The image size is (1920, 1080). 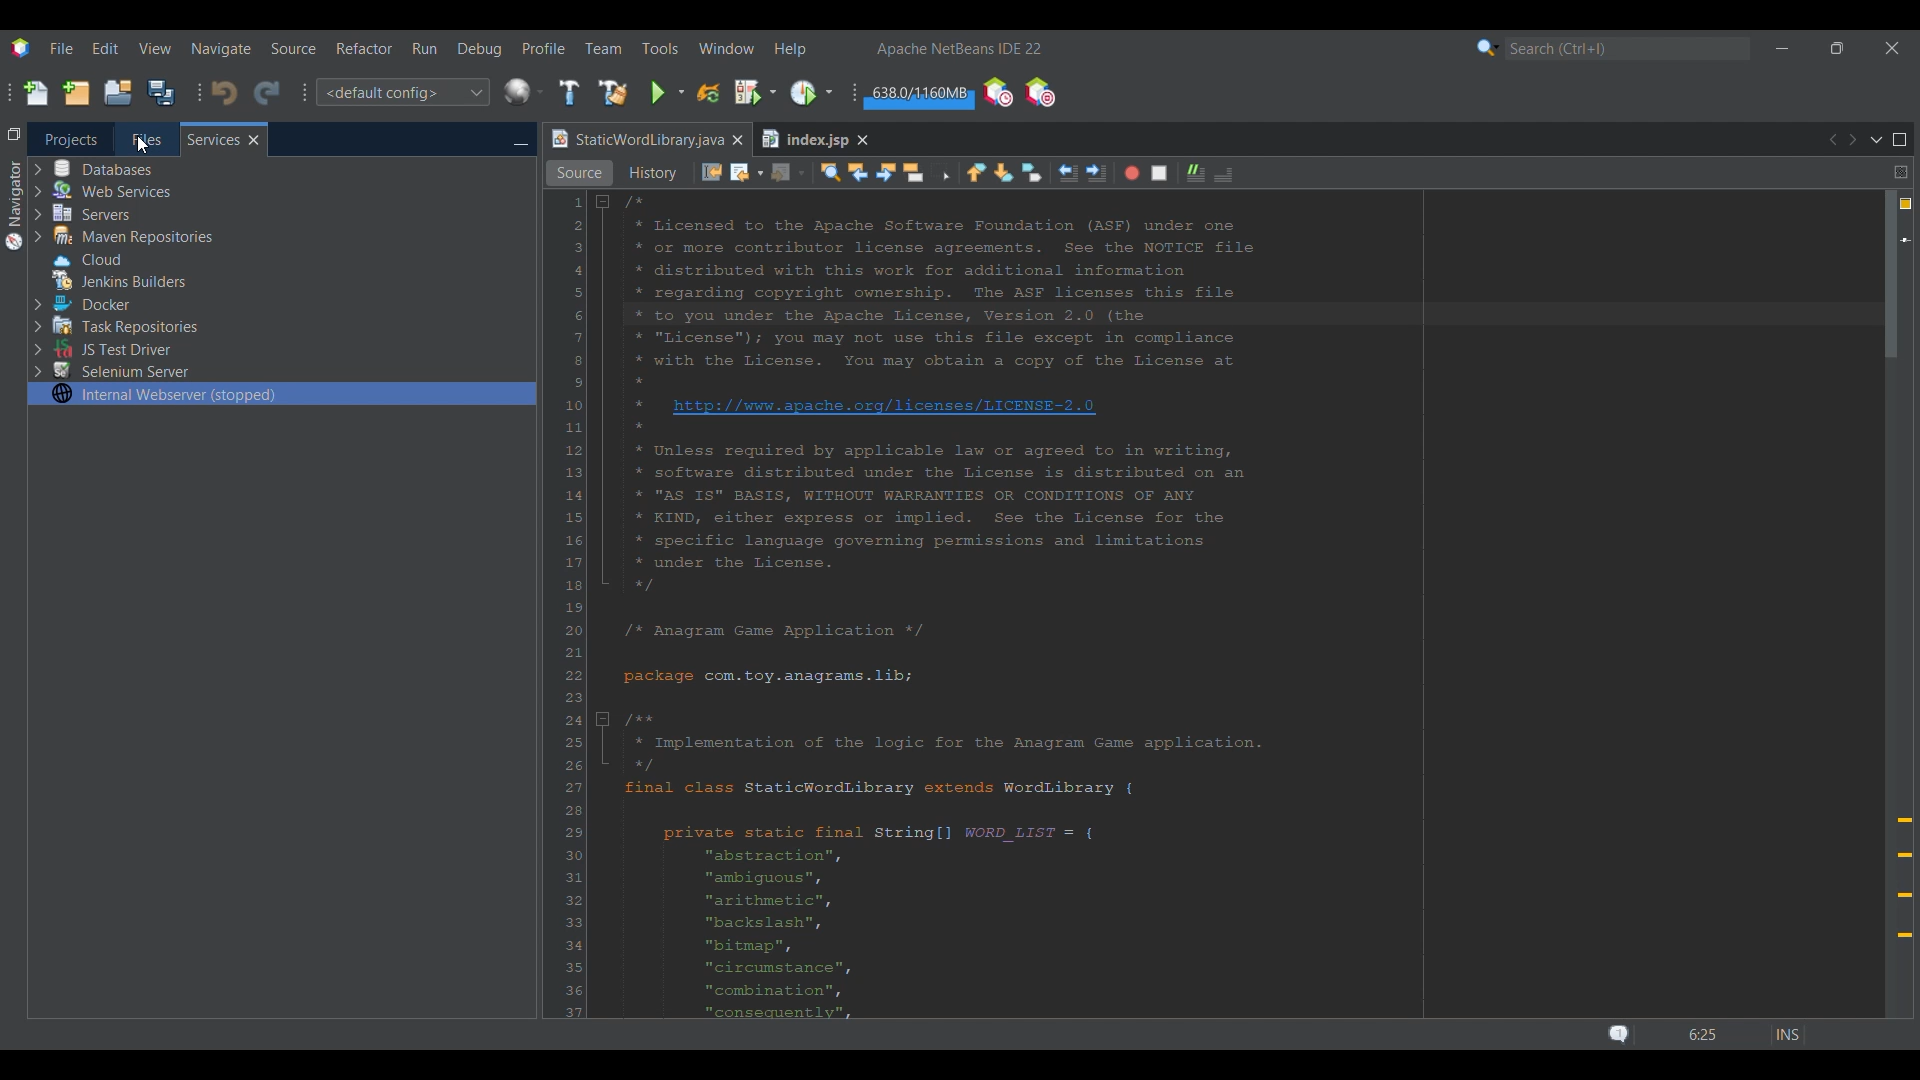 I want to click on Shift line left, so click(x=1069, y=173).